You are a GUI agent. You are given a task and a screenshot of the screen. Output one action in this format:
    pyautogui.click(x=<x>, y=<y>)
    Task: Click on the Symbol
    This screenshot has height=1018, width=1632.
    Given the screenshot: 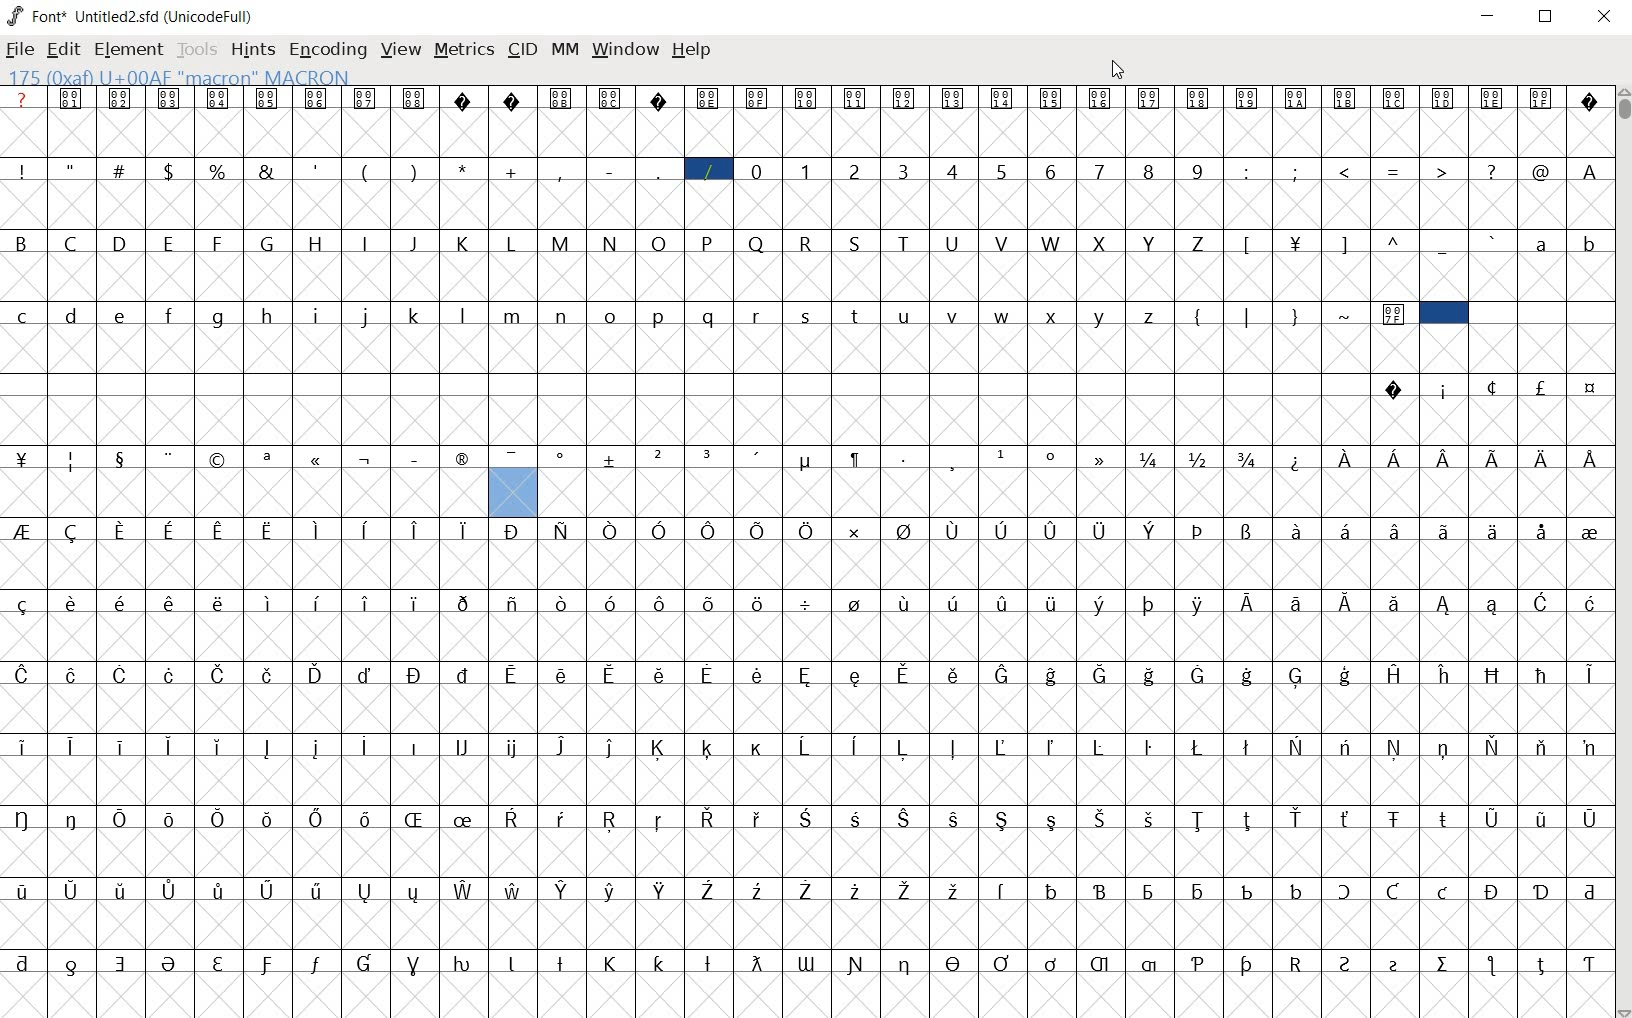 What is the action you would take?
    pyautogui.click(x=1102, y=673)
    